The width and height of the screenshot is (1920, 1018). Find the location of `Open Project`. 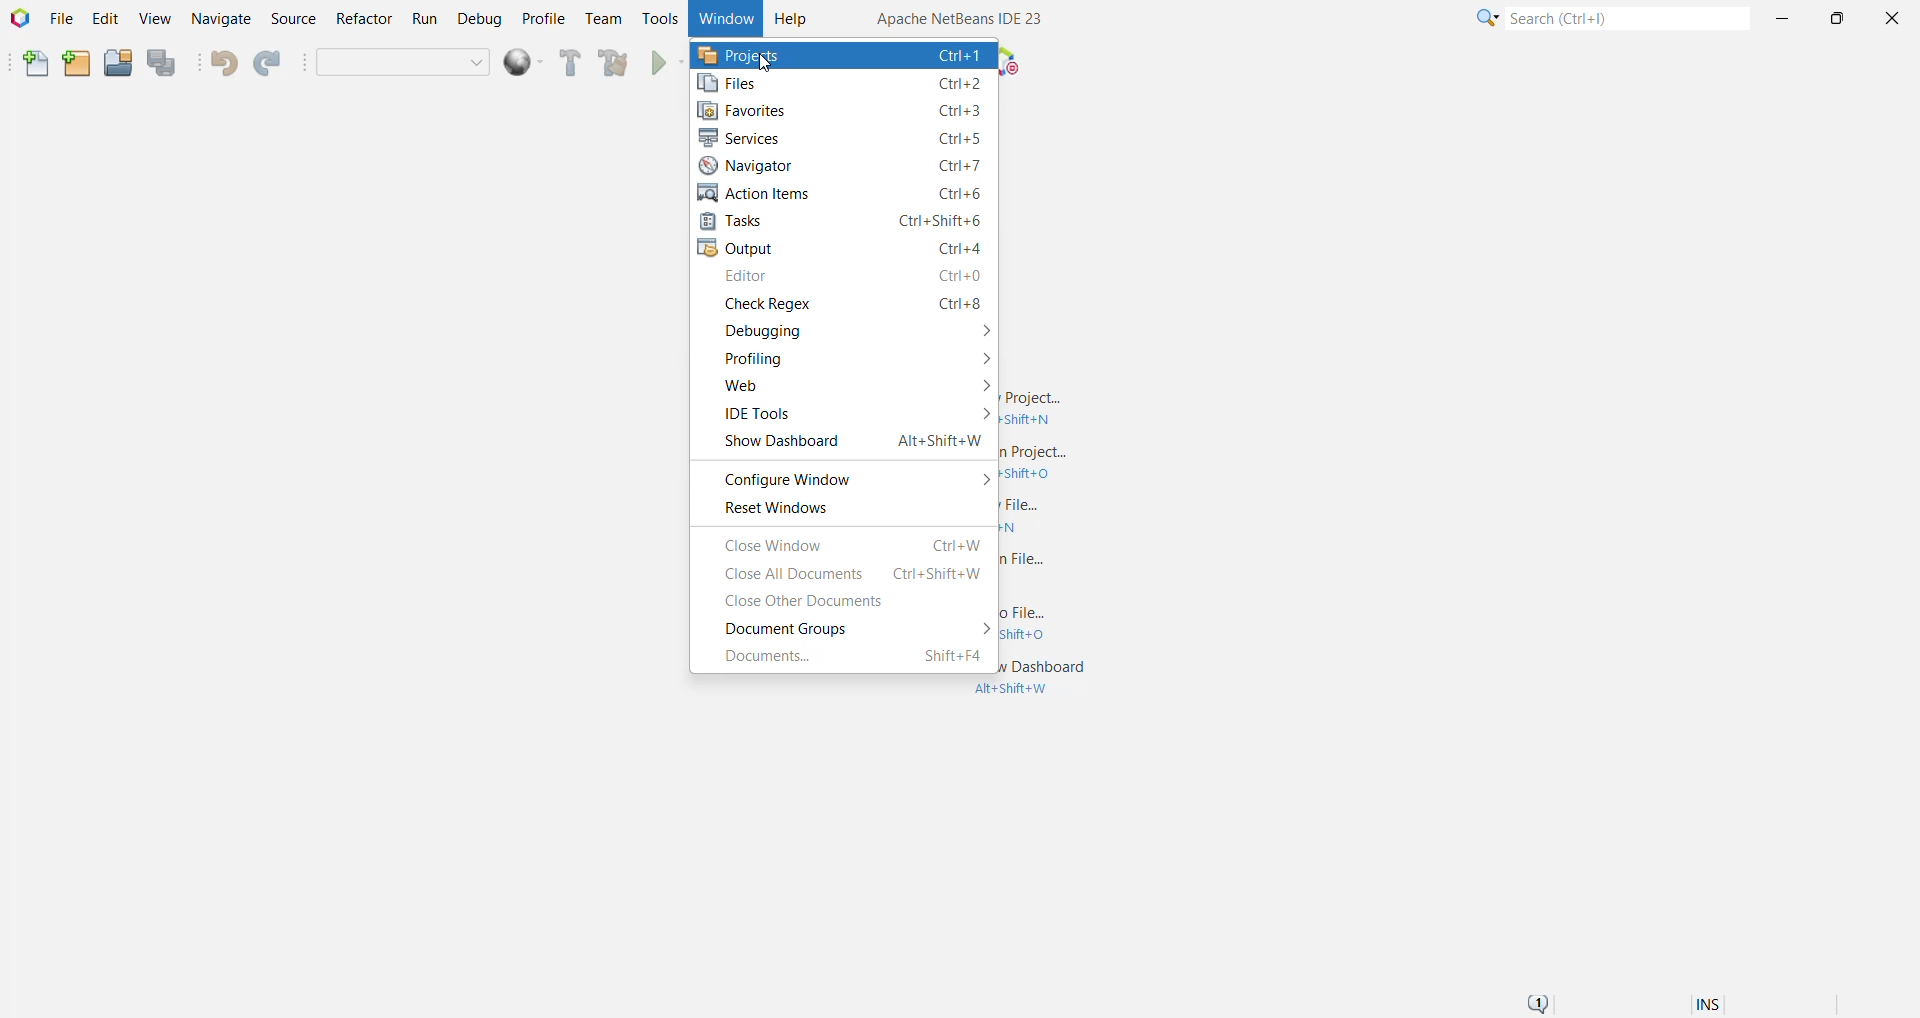

Open Project is located at coordinates (116, 63).